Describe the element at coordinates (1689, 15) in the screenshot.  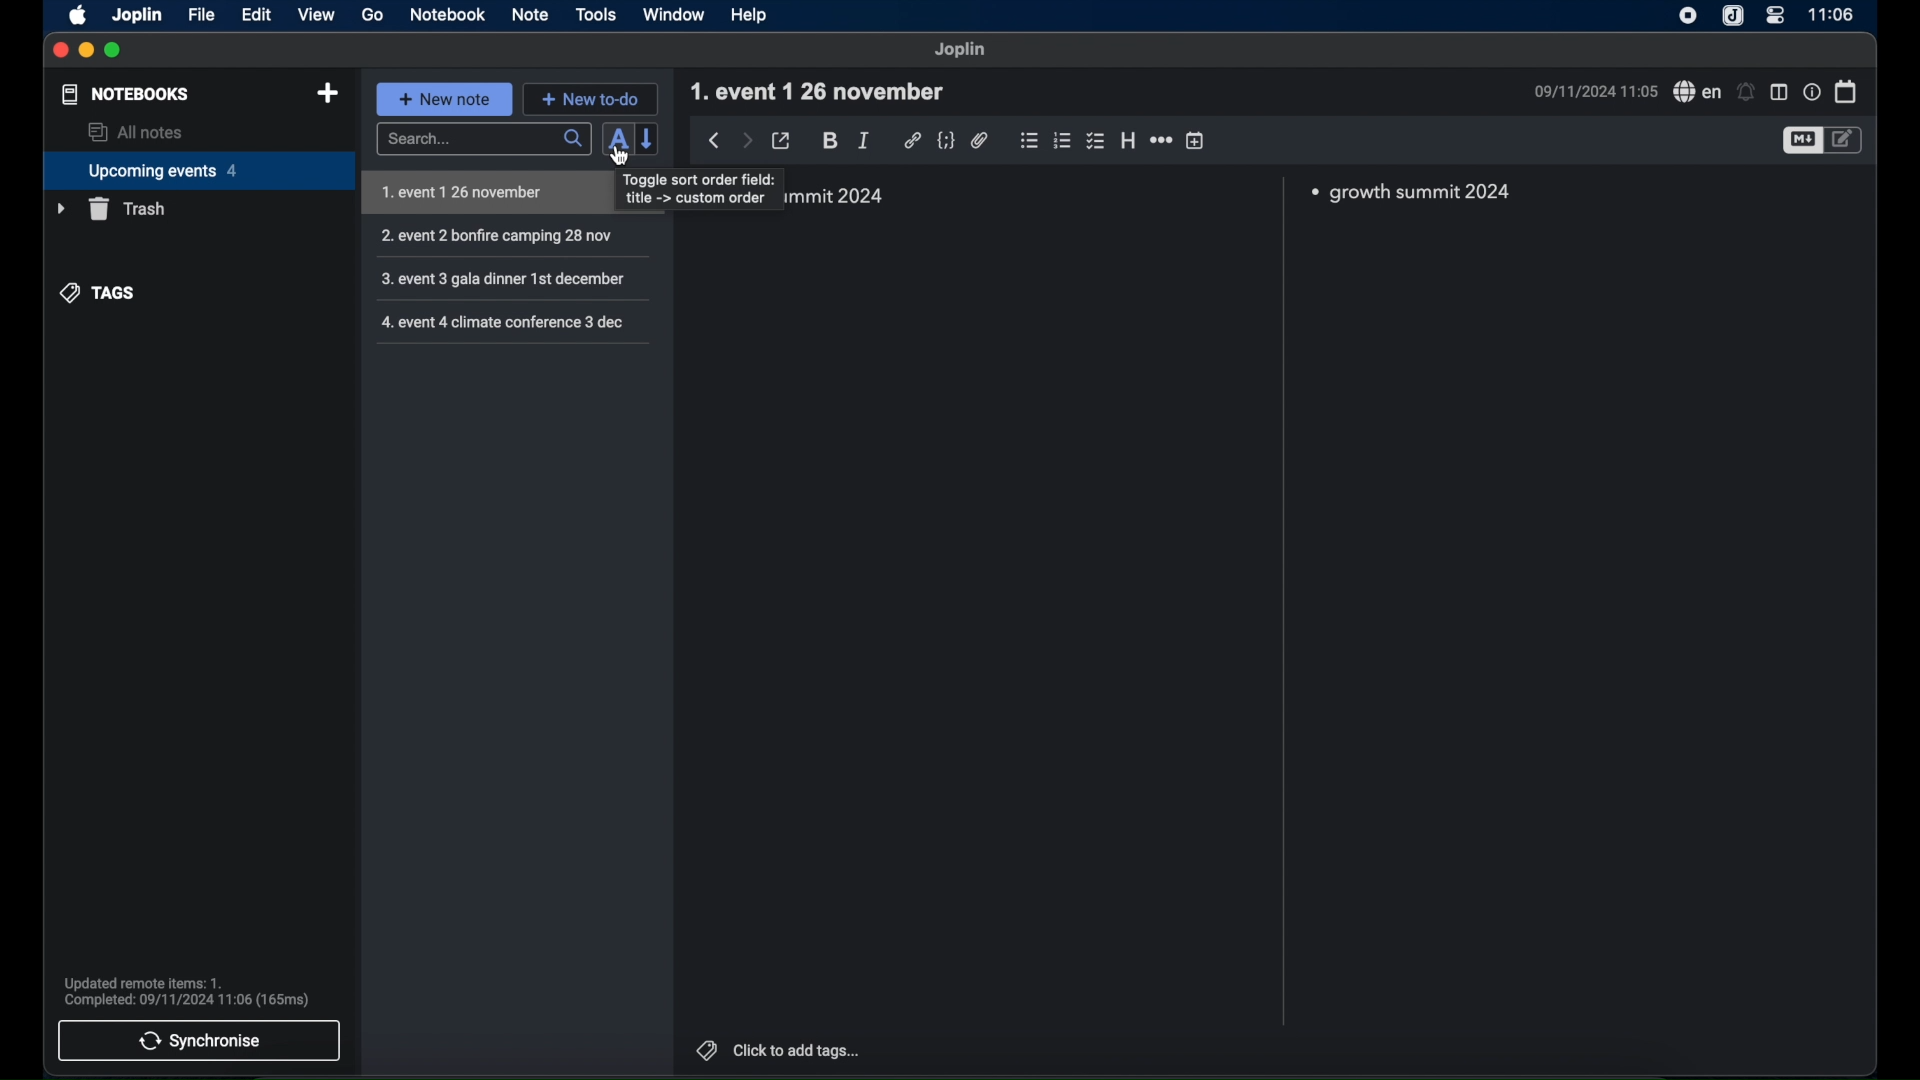
I see `screen recorder icon` at that location.